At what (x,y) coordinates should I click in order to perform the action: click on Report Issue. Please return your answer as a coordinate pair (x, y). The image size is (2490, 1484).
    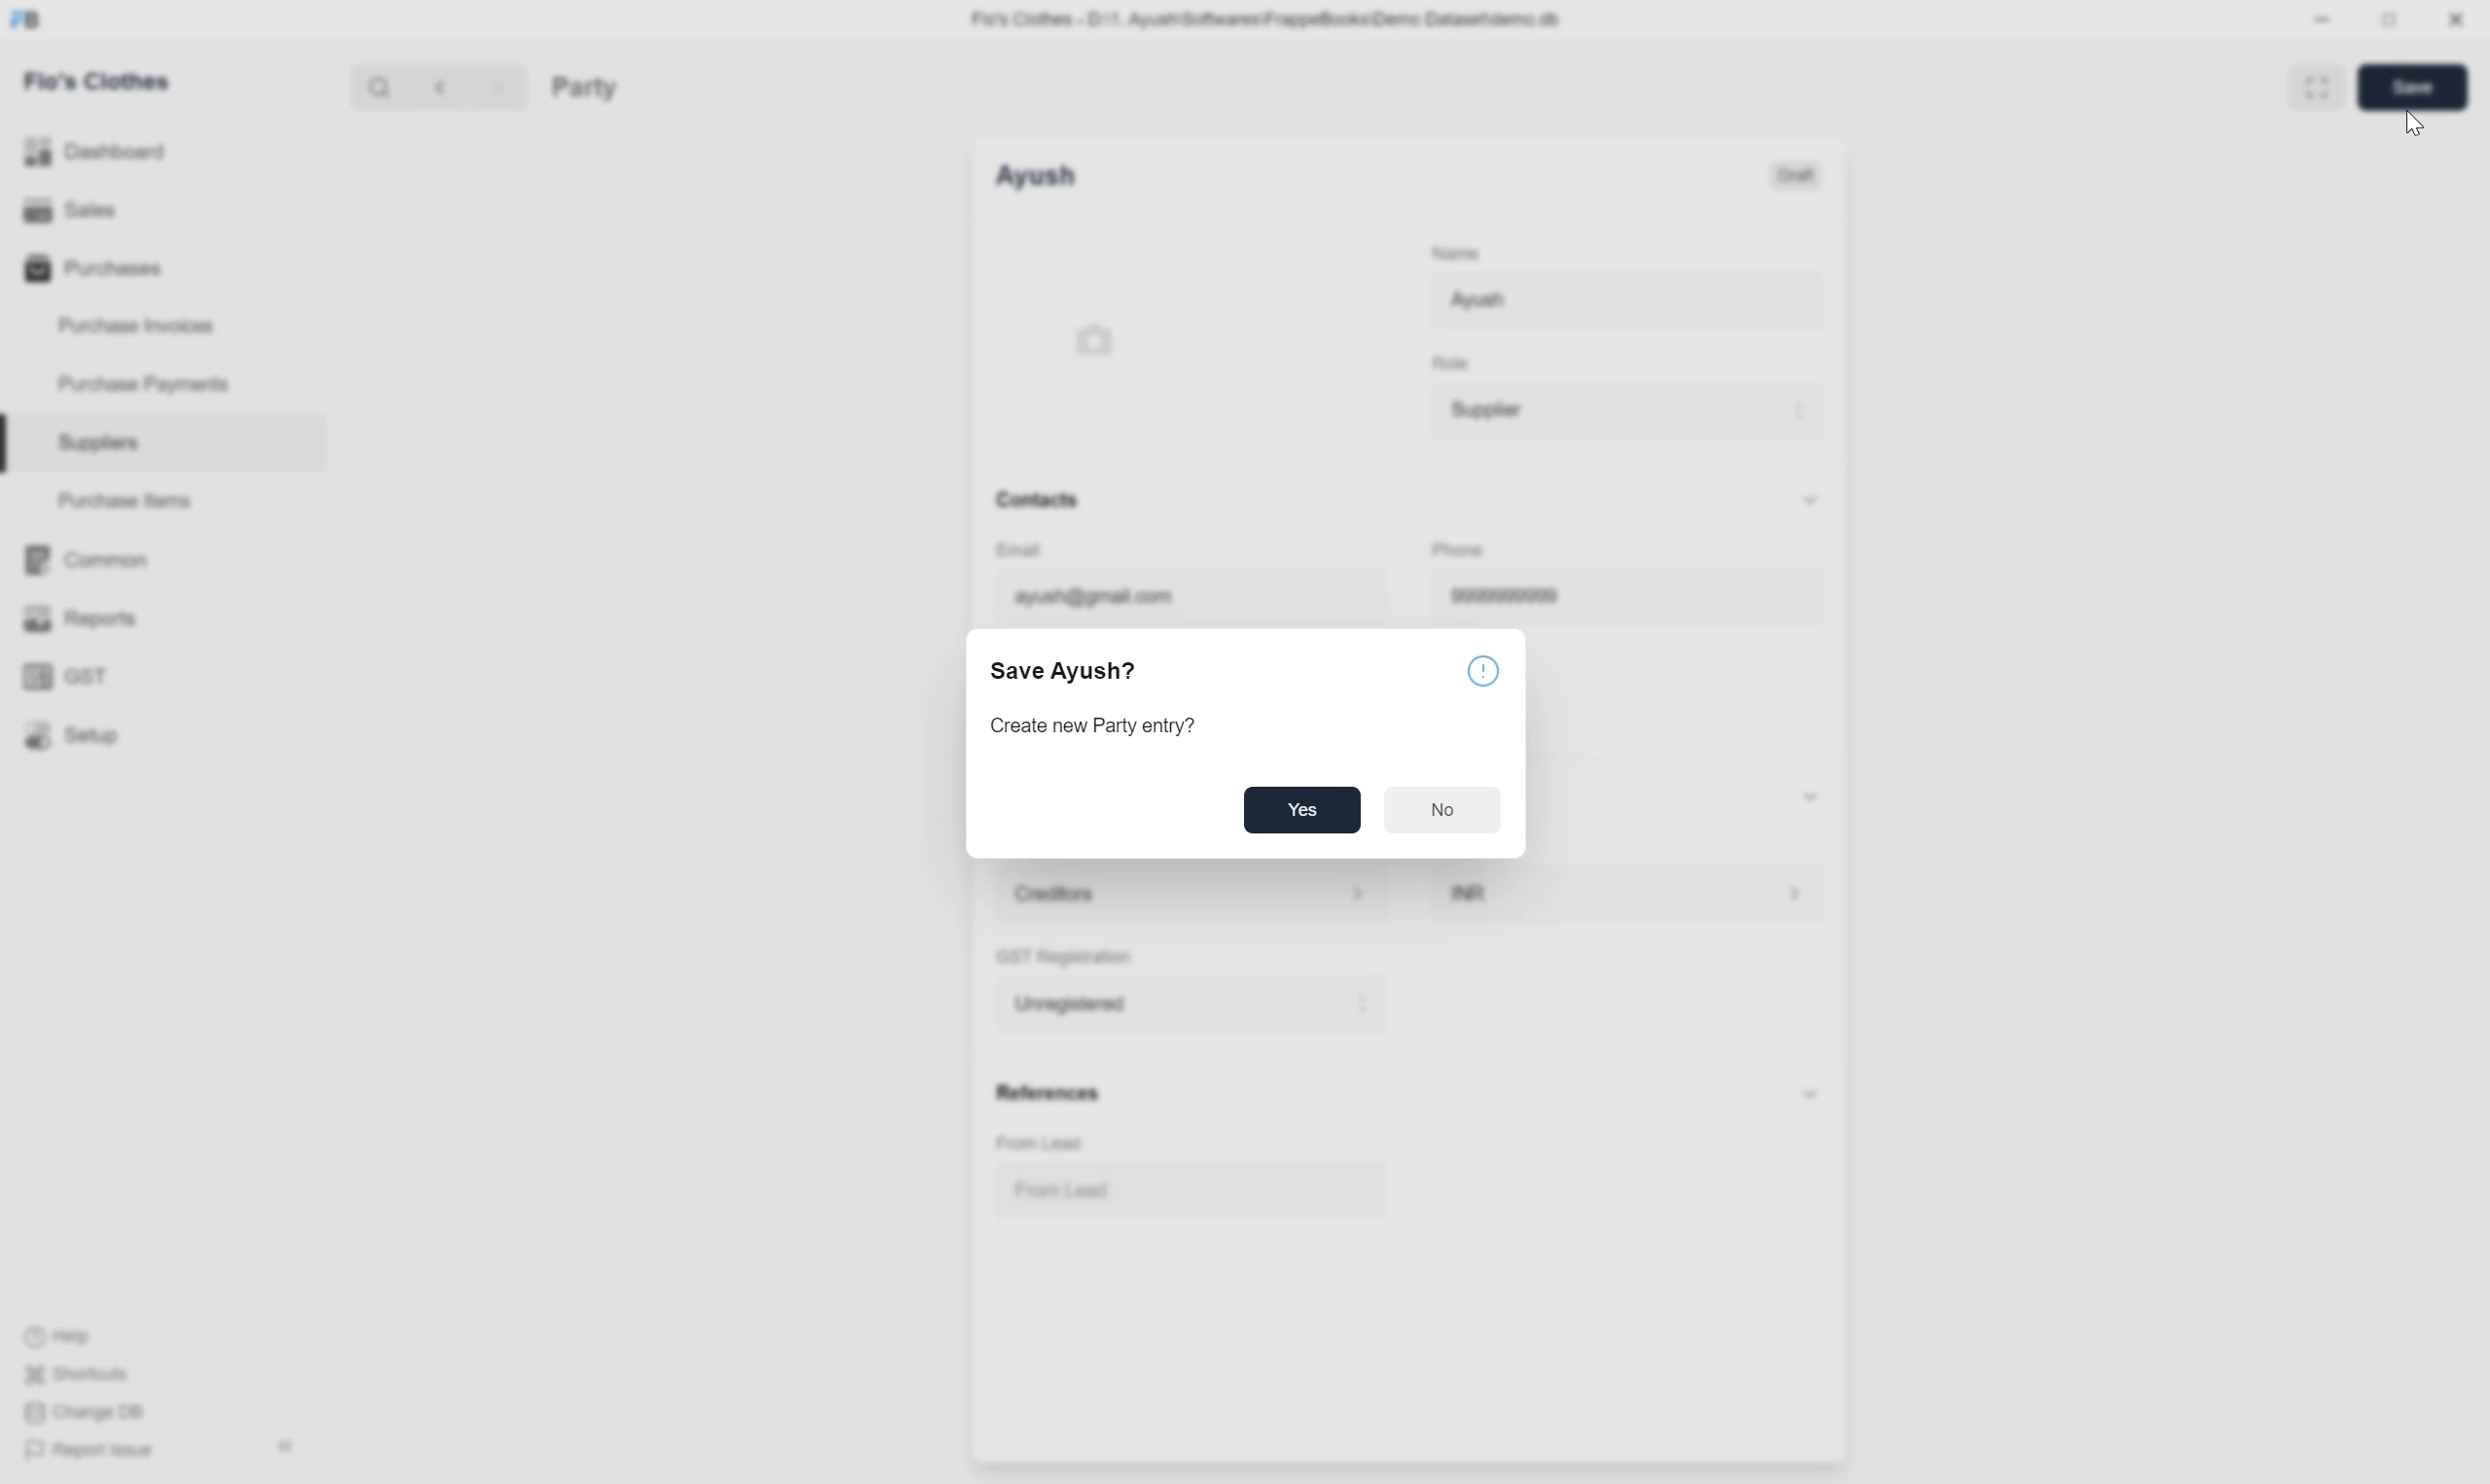
    Looking at the image, I should click on (93, 1451).